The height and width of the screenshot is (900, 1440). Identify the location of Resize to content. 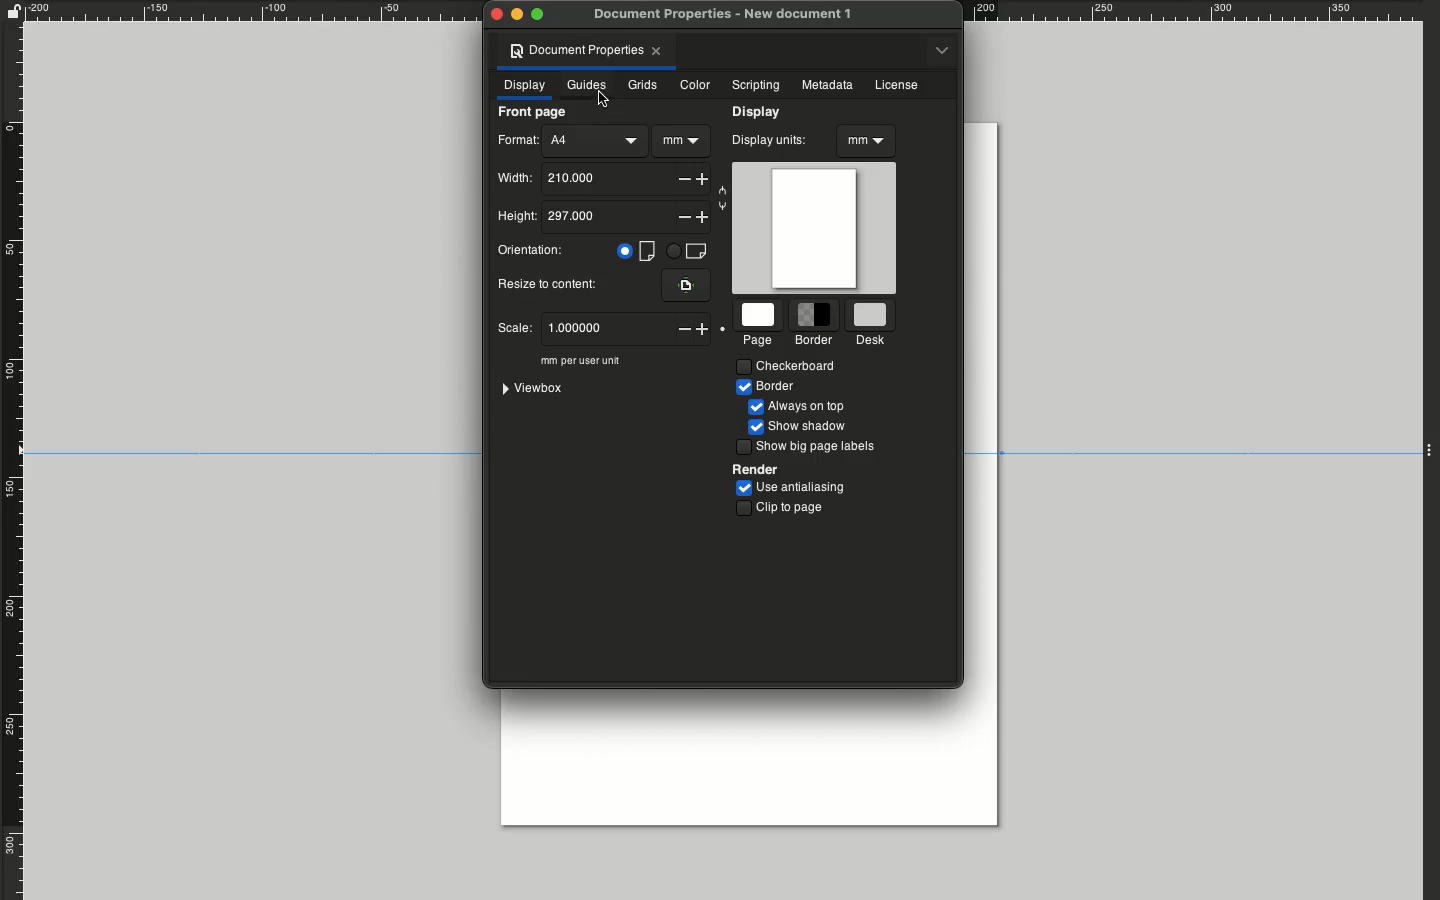
(547, 282).